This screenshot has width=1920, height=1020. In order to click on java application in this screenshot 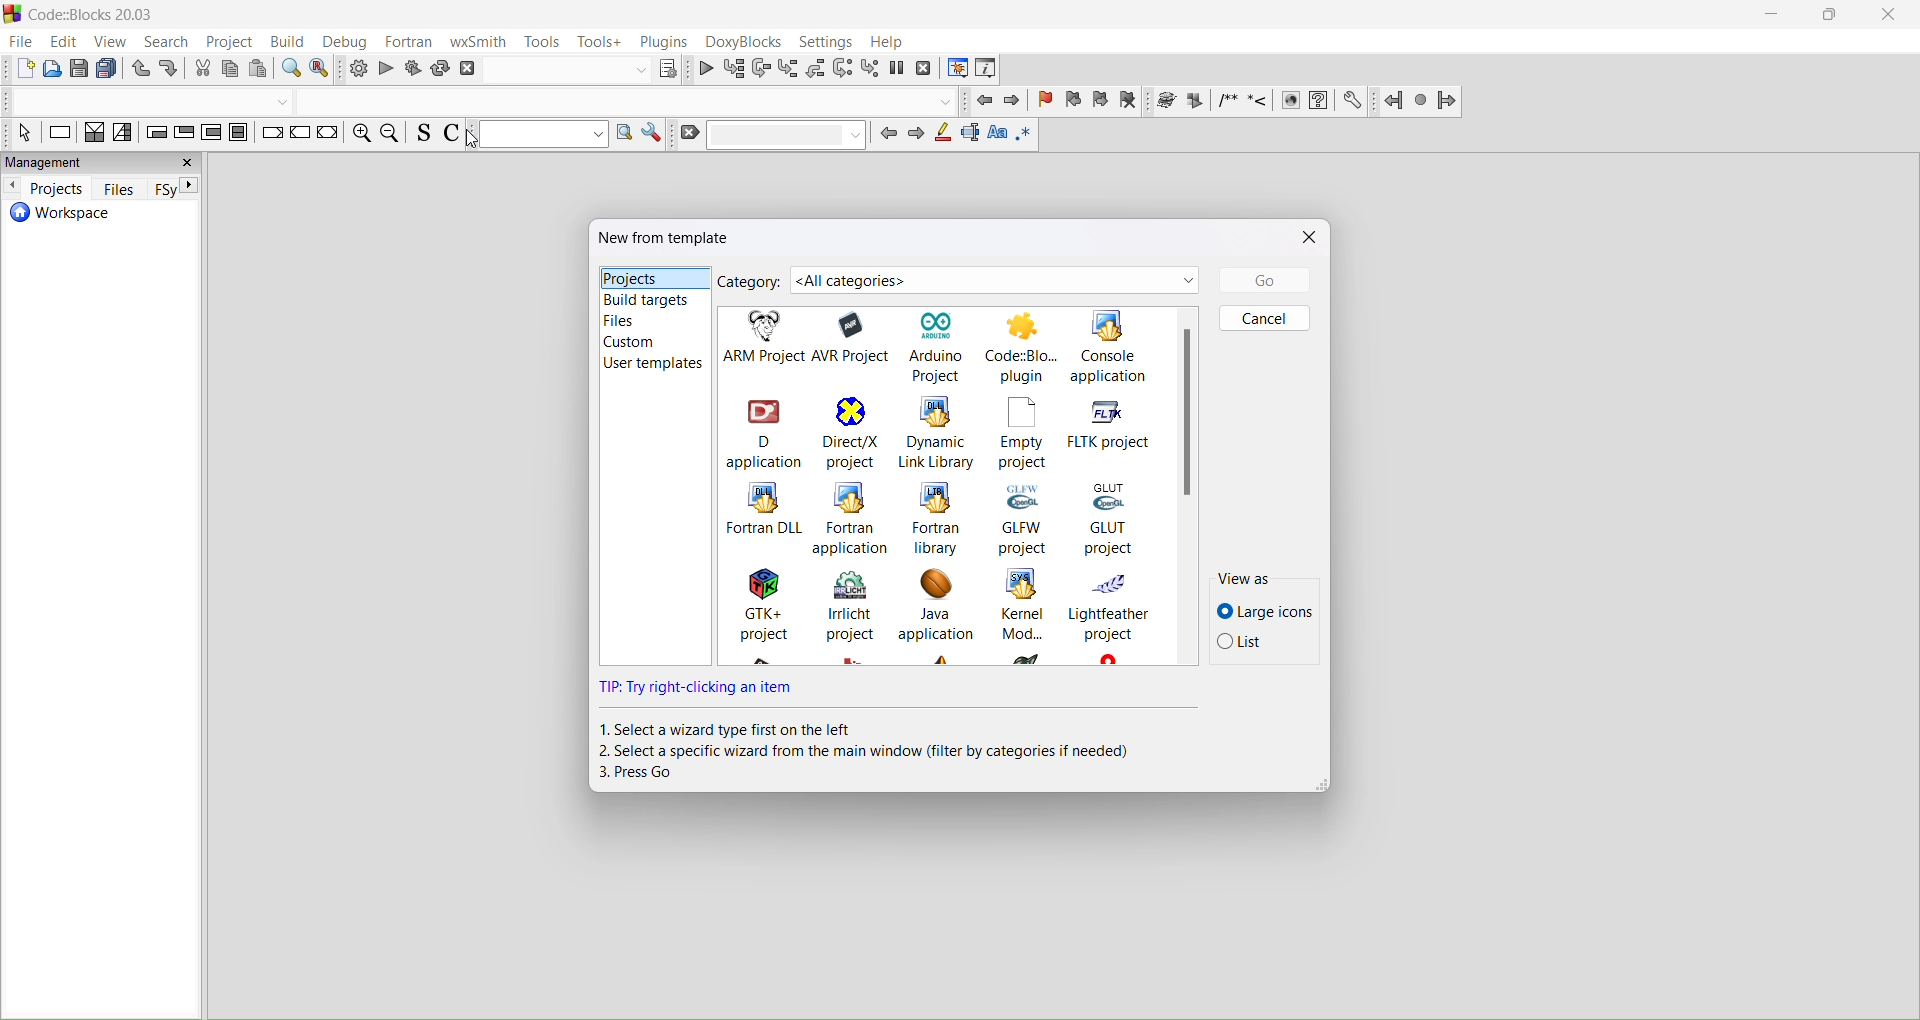, I will do `click(935, 615)`.